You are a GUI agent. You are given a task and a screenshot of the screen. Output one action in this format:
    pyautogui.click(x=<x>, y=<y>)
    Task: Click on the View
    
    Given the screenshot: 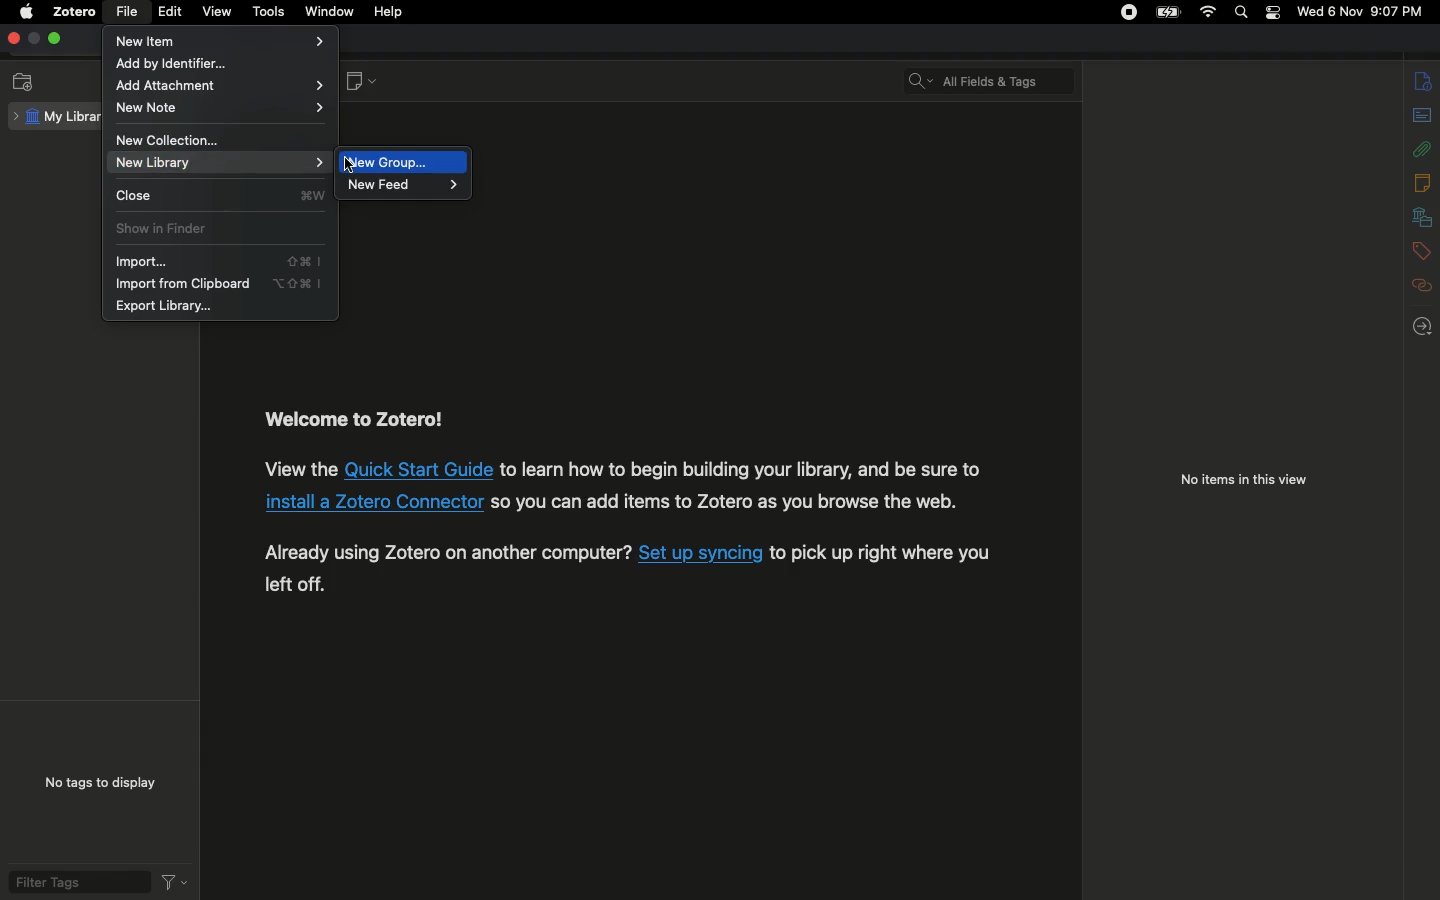 What is the action you would take?
    pyautogui.click(x=220, y=13)
    